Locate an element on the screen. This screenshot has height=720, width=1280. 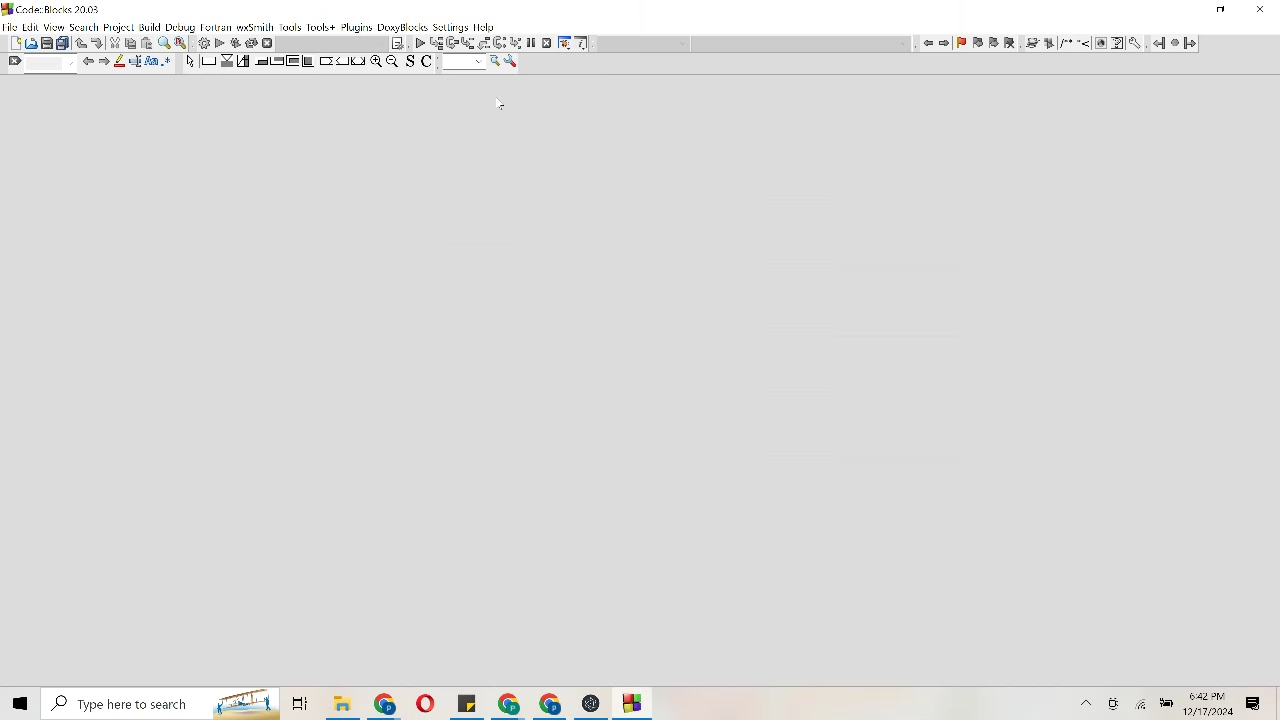
More is located at coordinates (1087, 703).